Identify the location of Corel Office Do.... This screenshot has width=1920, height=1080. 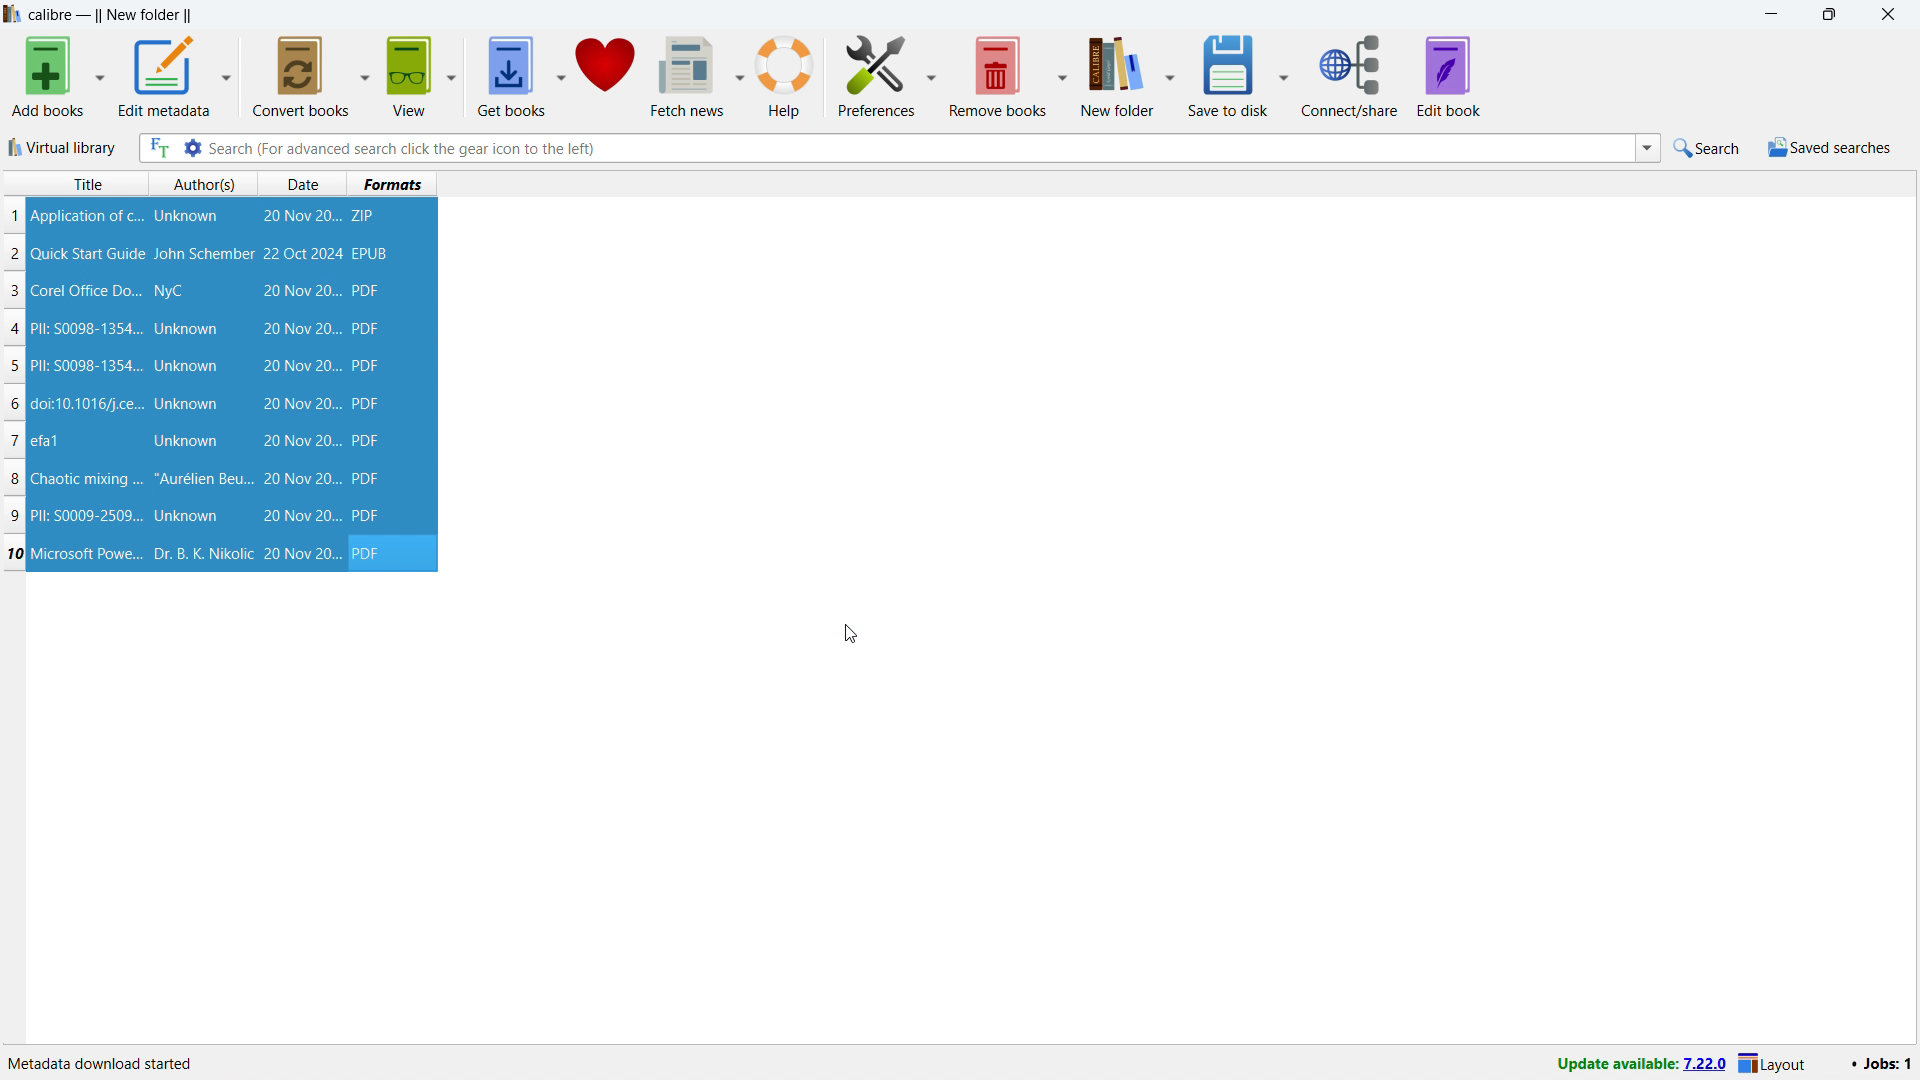
(87, 290).